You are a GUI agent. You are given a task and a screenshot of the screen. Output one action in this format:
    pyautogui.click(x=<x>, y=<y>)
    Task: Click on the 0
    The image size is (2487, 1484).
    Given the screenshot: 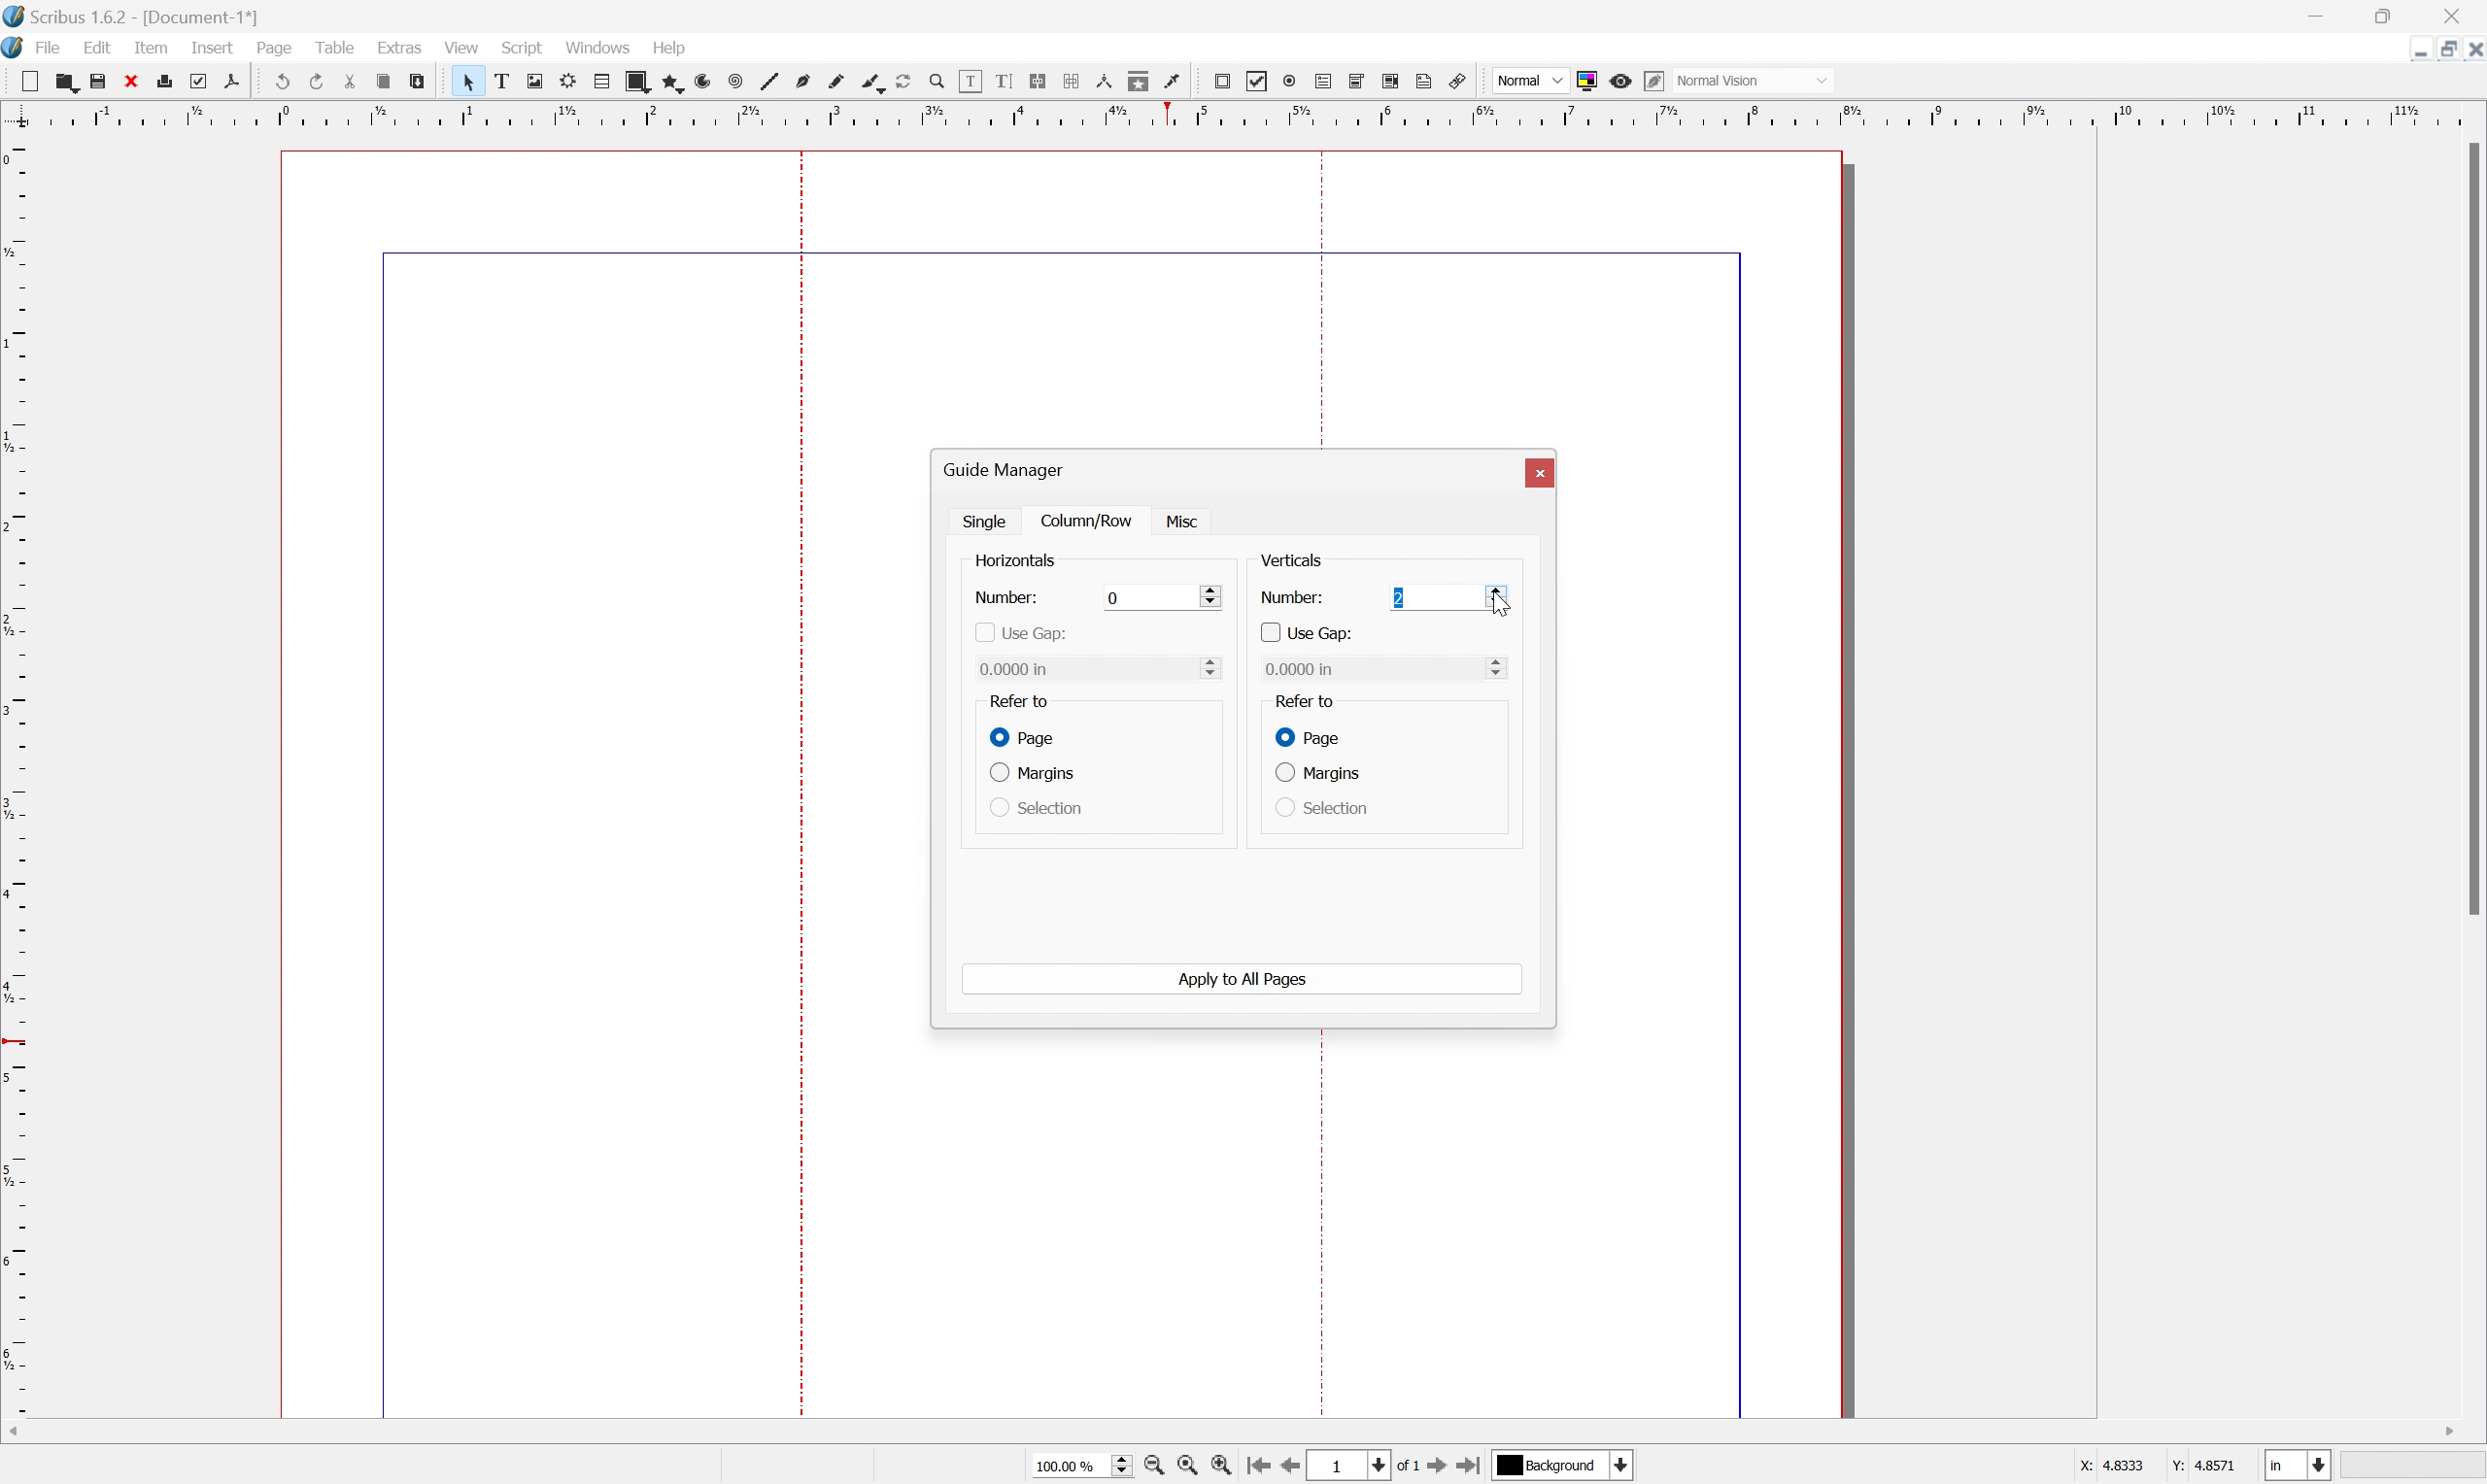 What is the action you would take?
    pyautogui.click(x=1159, y=598)
    